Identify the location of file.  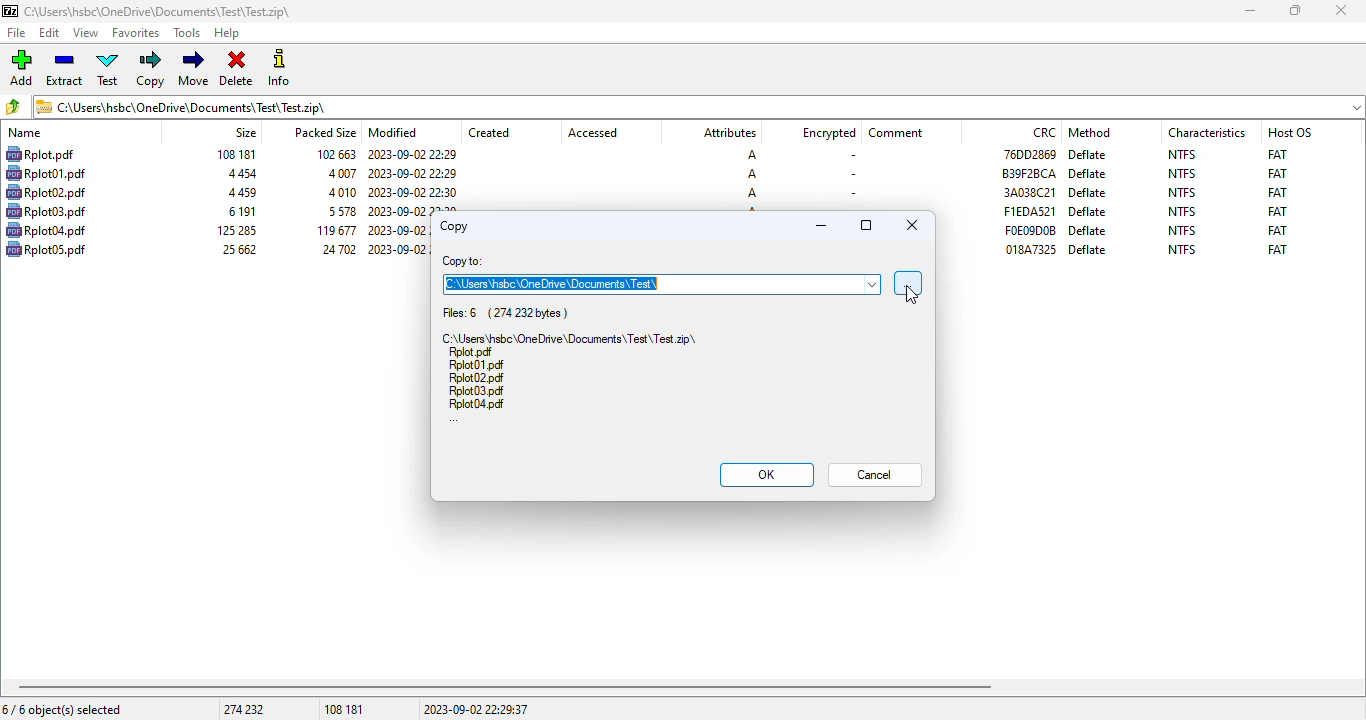
(471, 353).